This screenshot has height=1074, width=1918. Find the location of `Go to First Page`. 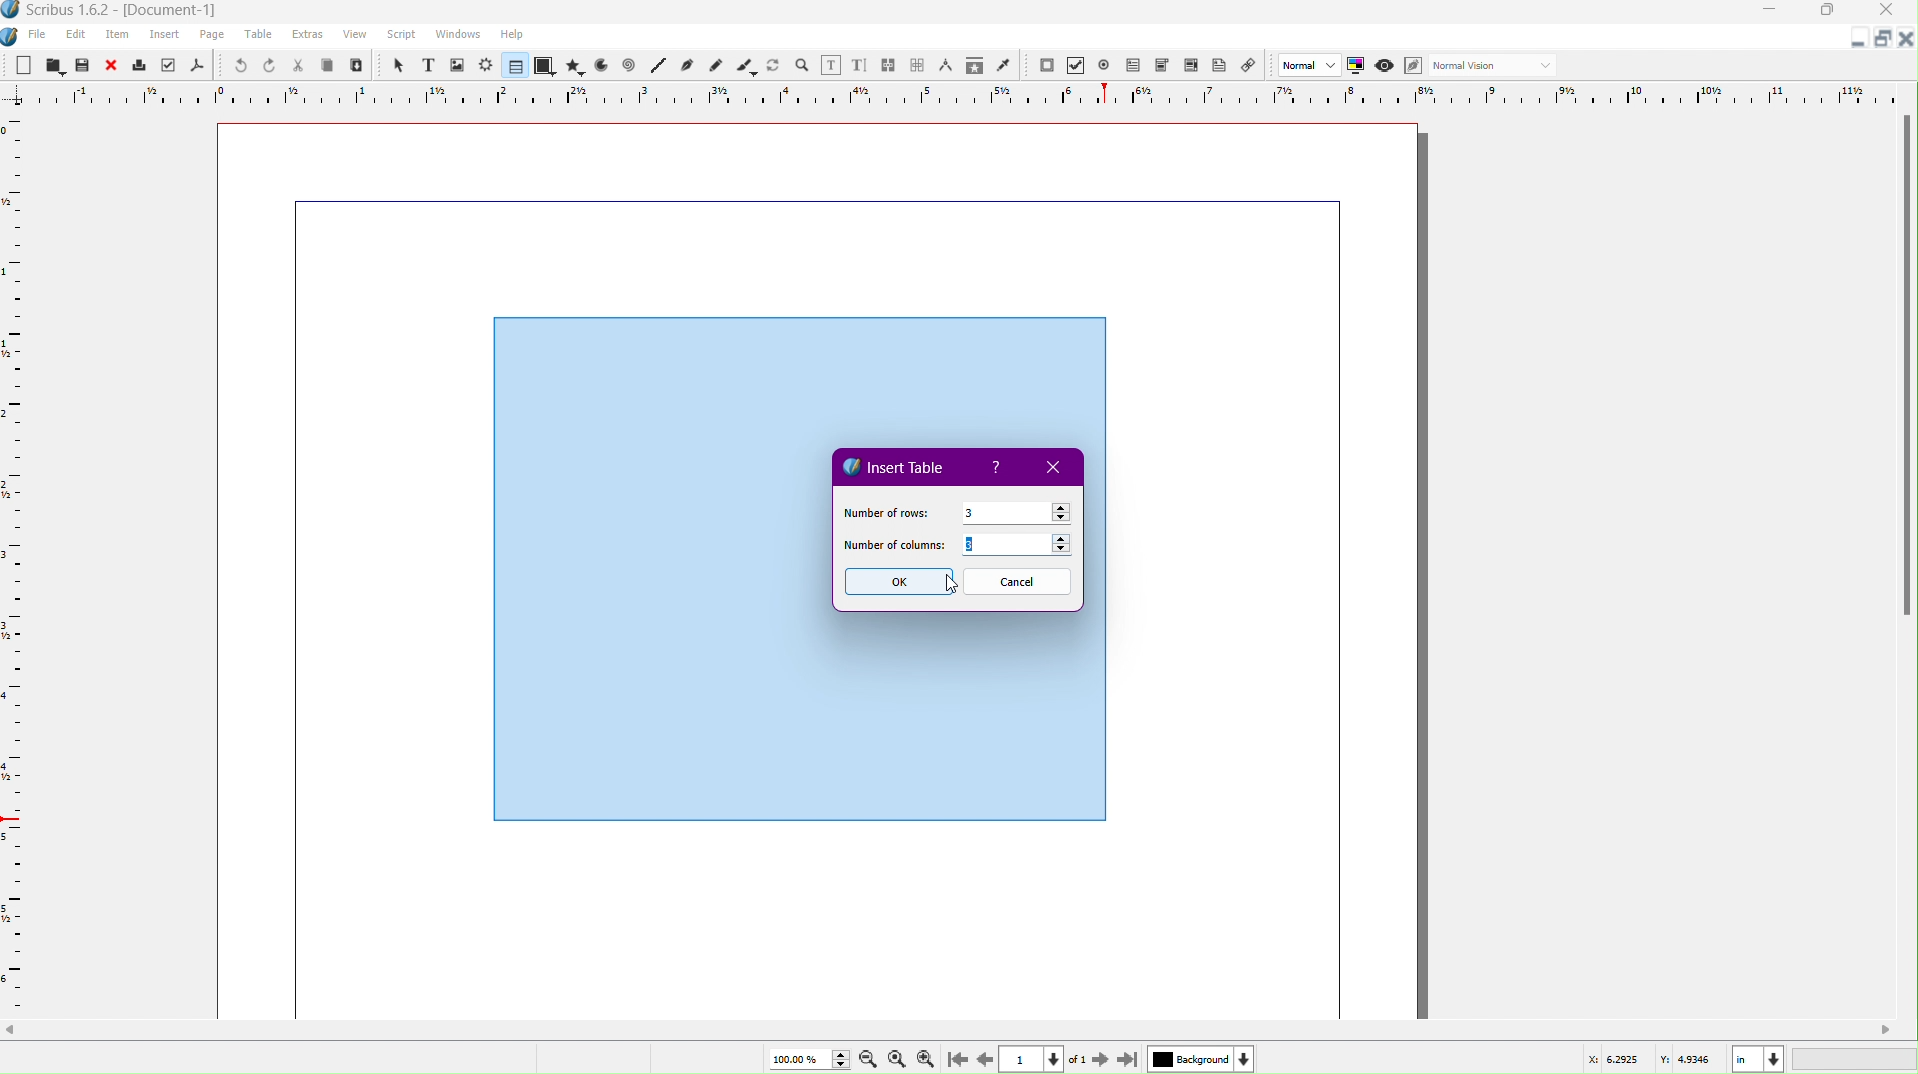

Go to First Page is located at coordinates (961, 1058).